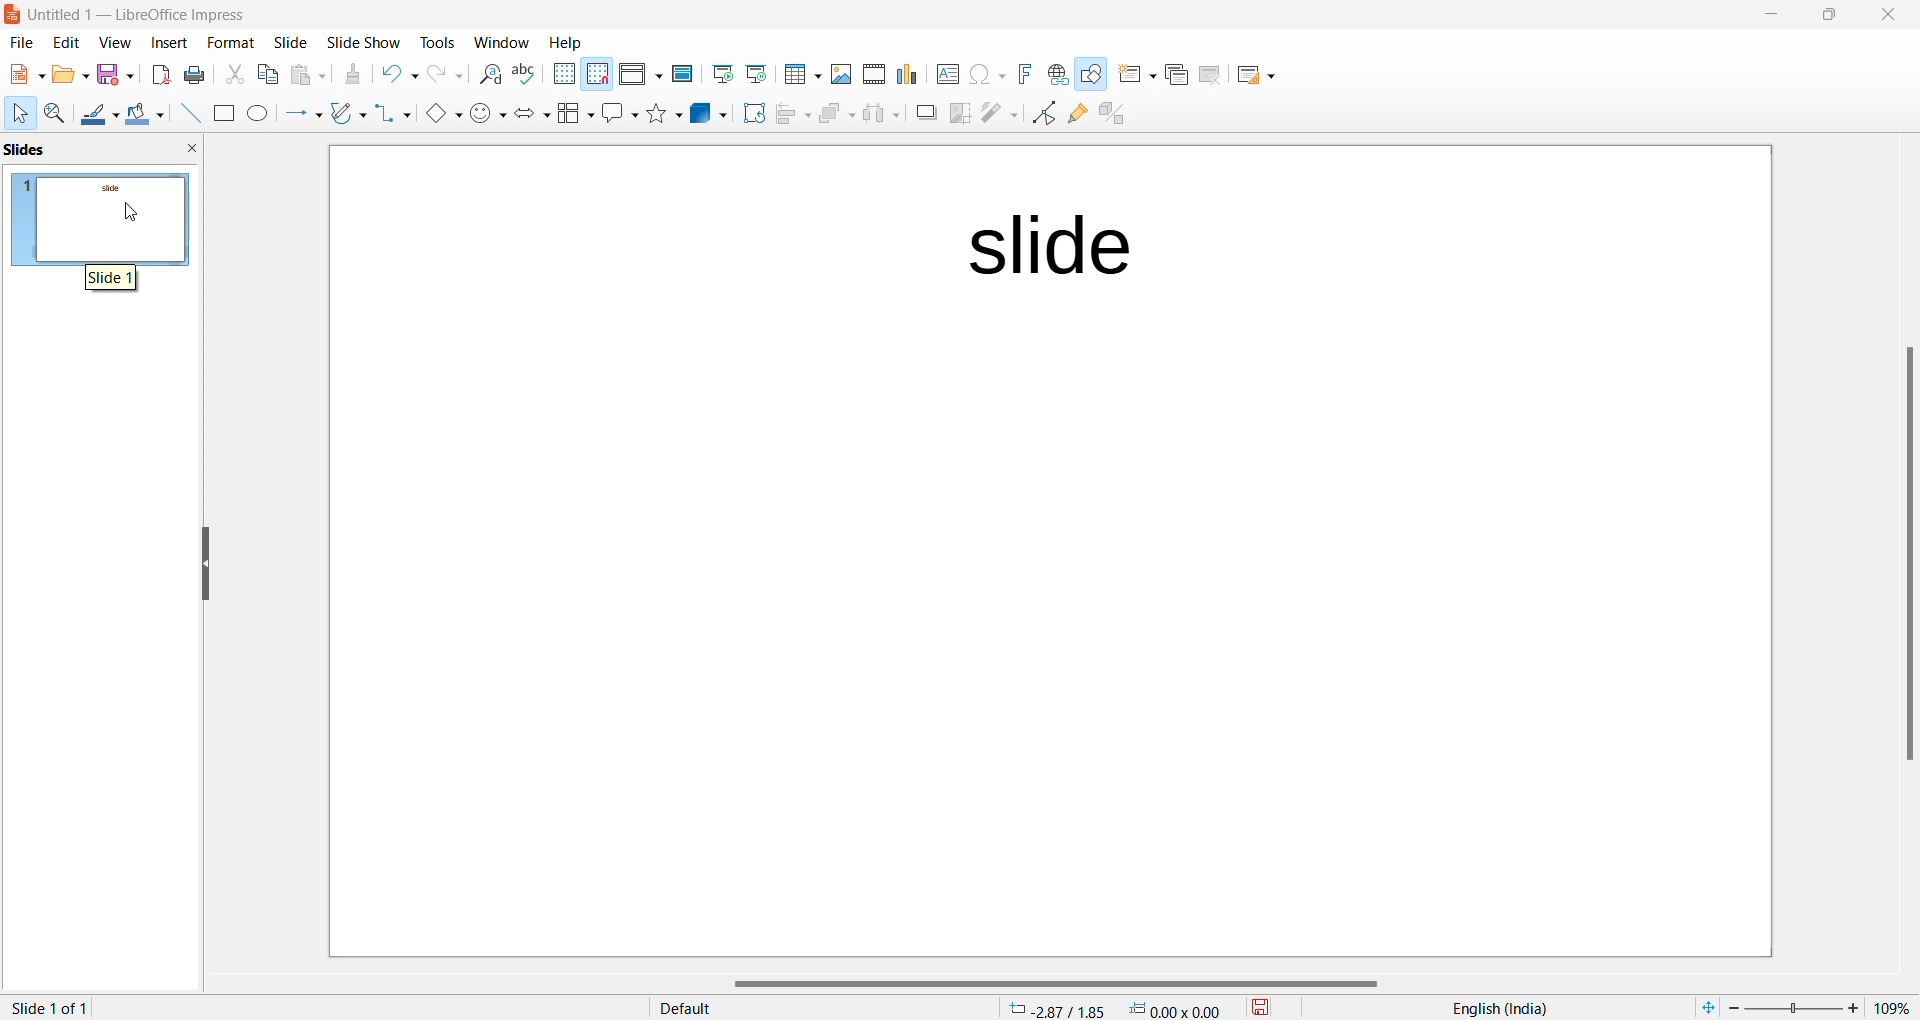  What do you see at coordinates (838, 72) in the screenshot?
I see `Insert images` at bounding box center [838, 72].